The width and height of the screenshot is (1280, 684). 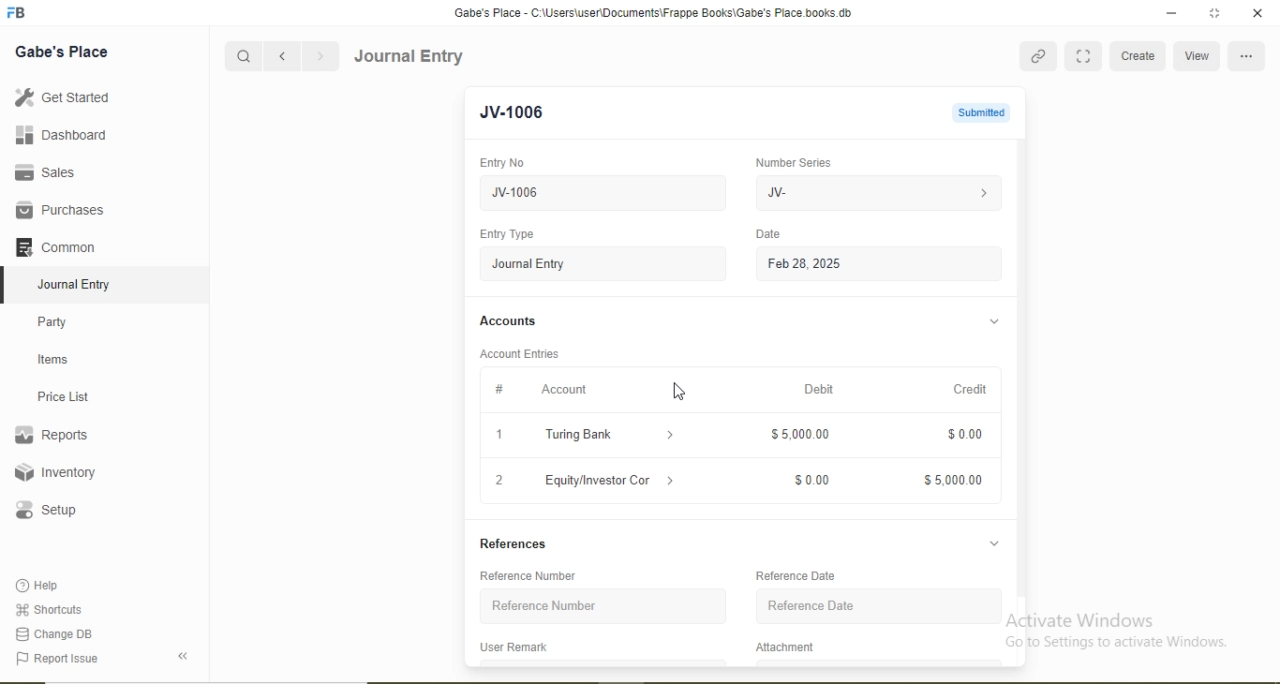 What do you see at coordinates (712, 264) in the screenshot?
I see `Stepper Buttons` at bounding box center [712, 264].